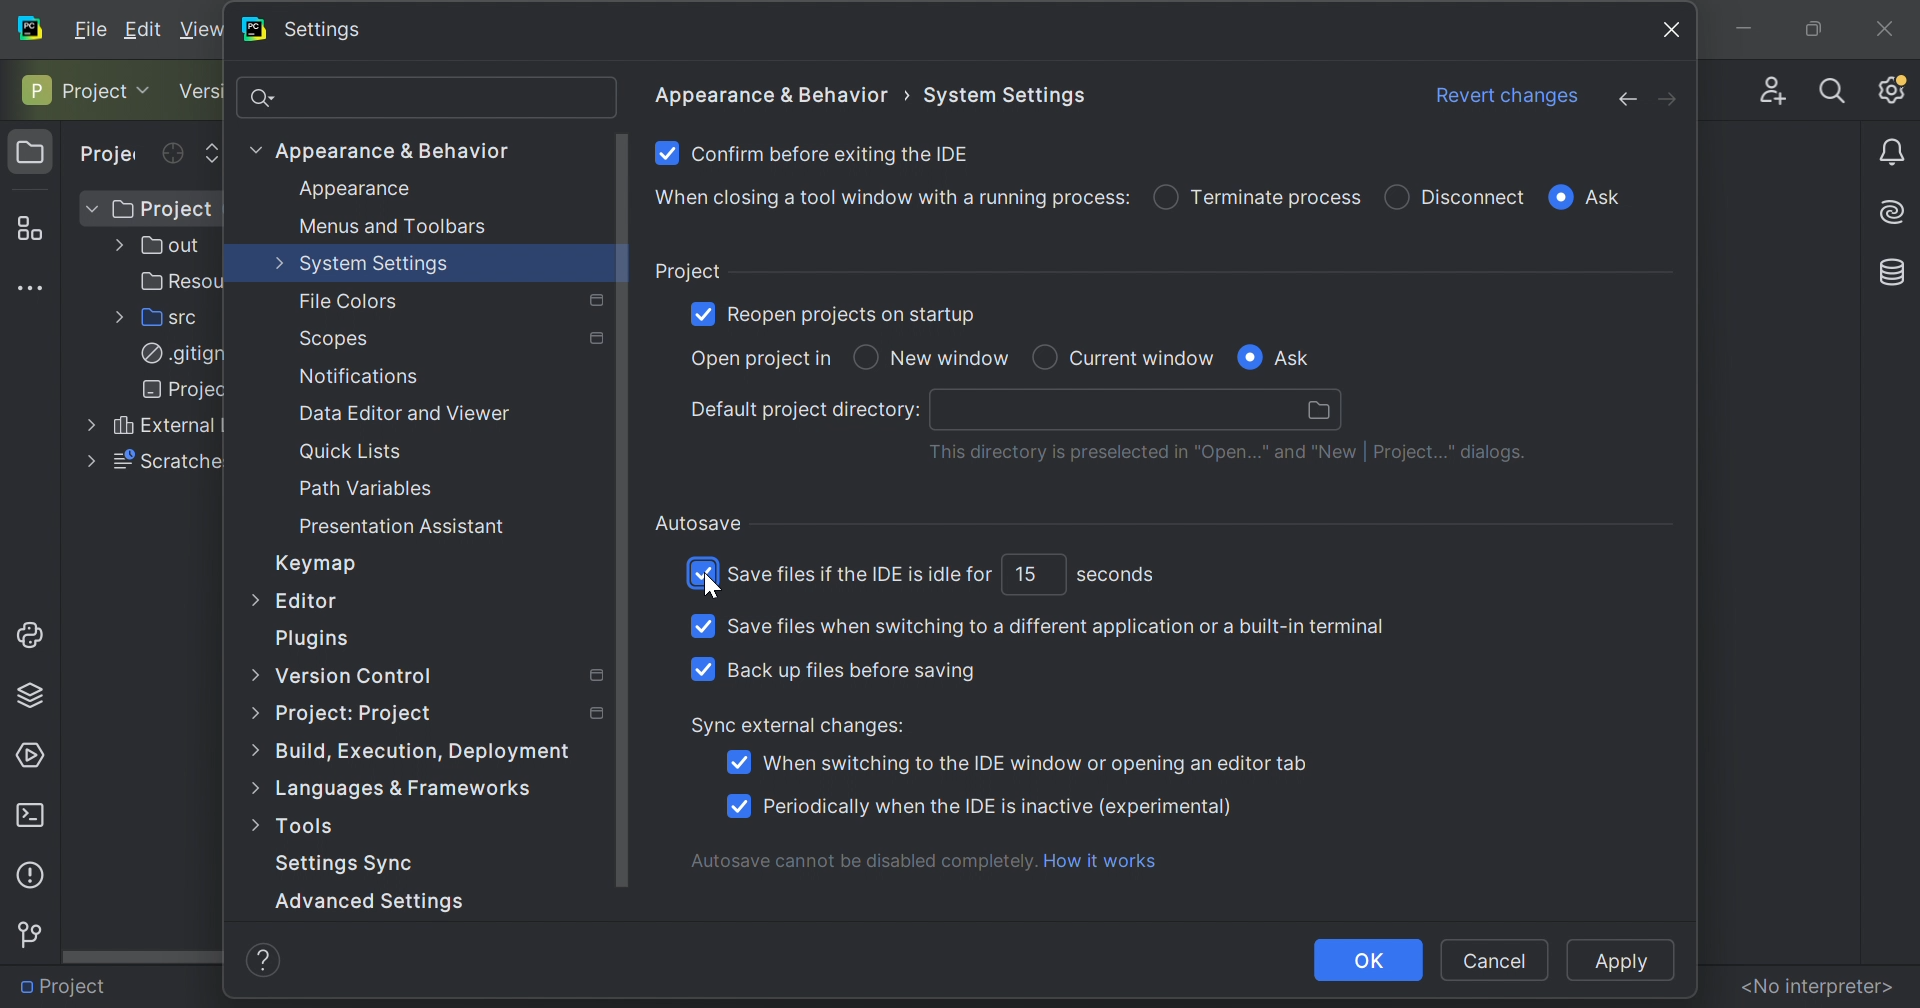  What do you see at coordinates (774, 94) in the screenshot?
I see `Appearance & Behaviour >` at bounding box center [774, 94].